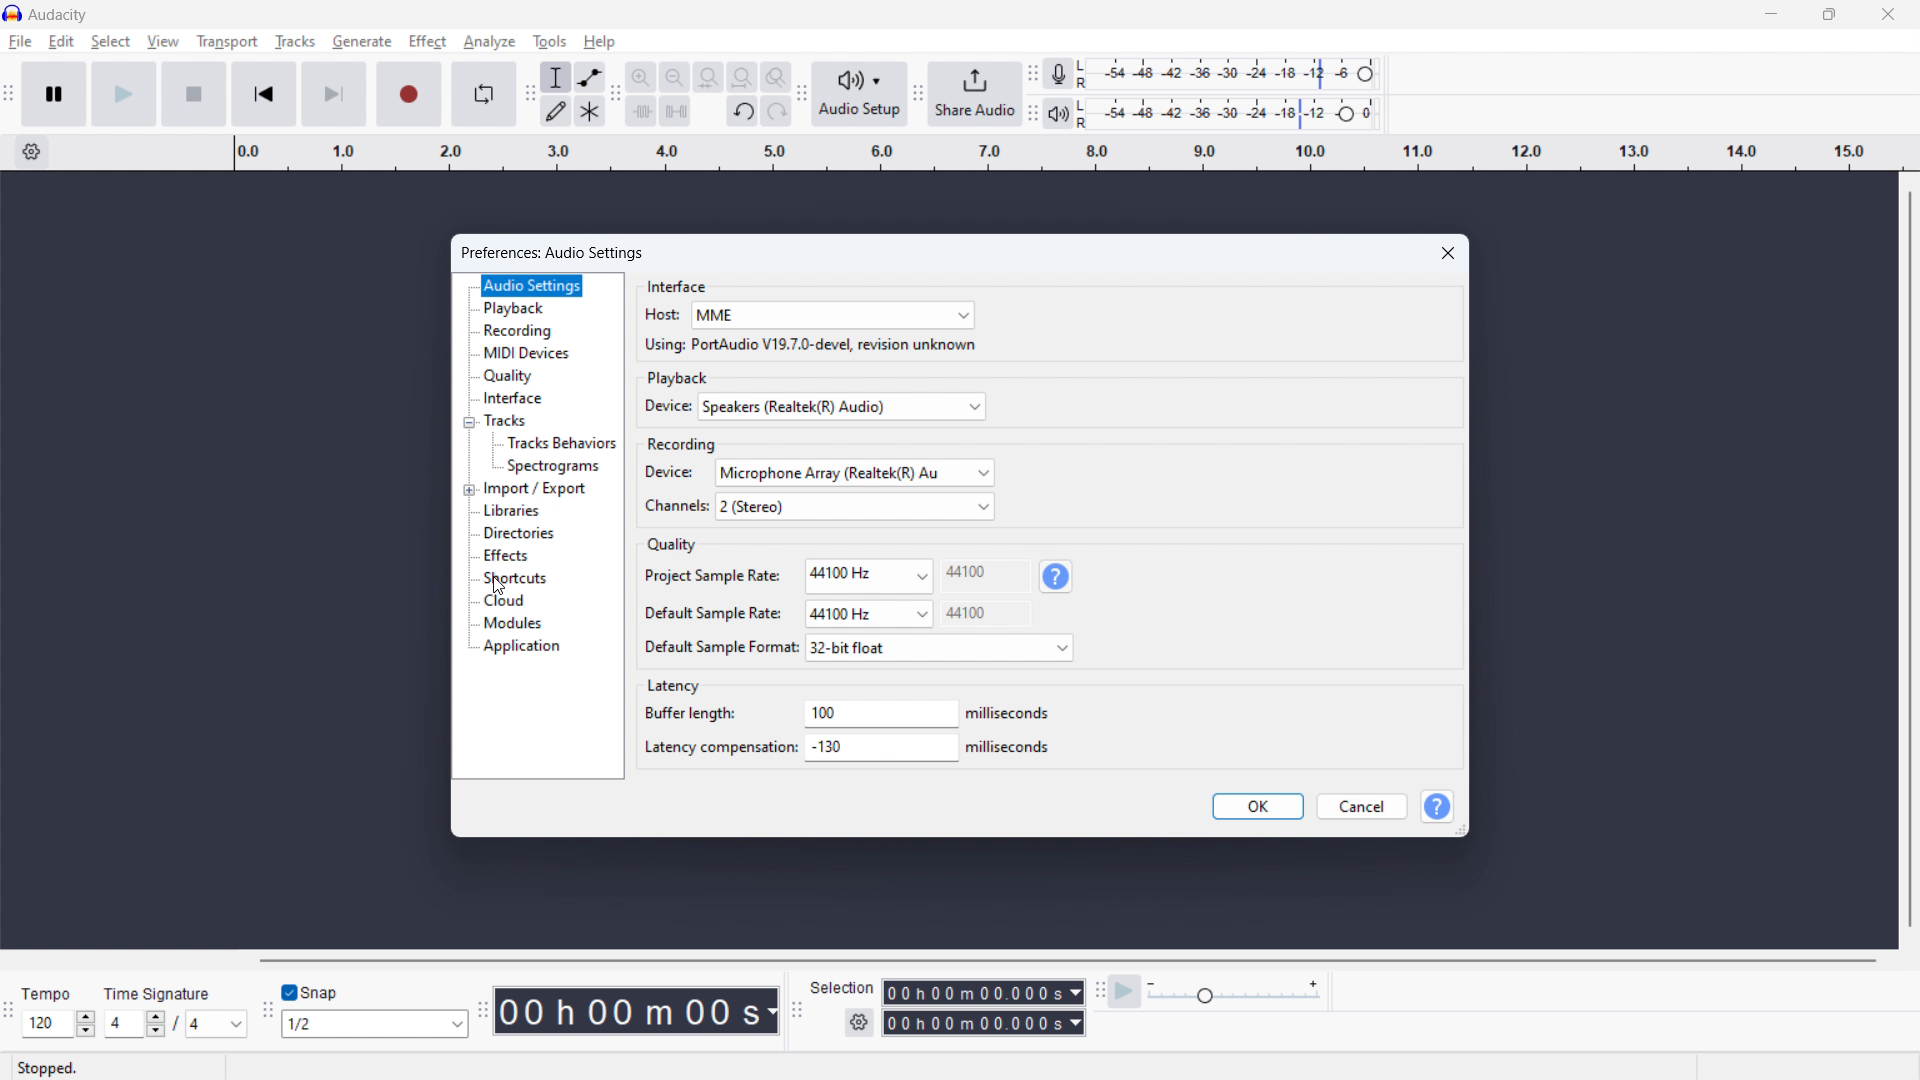 Image resolution: width=1920 pixels, height=1080 pixels. What do you see at coordinates (589, 78) in the screenshot?
I see `envelop tool` at bounding box center [589, 78].